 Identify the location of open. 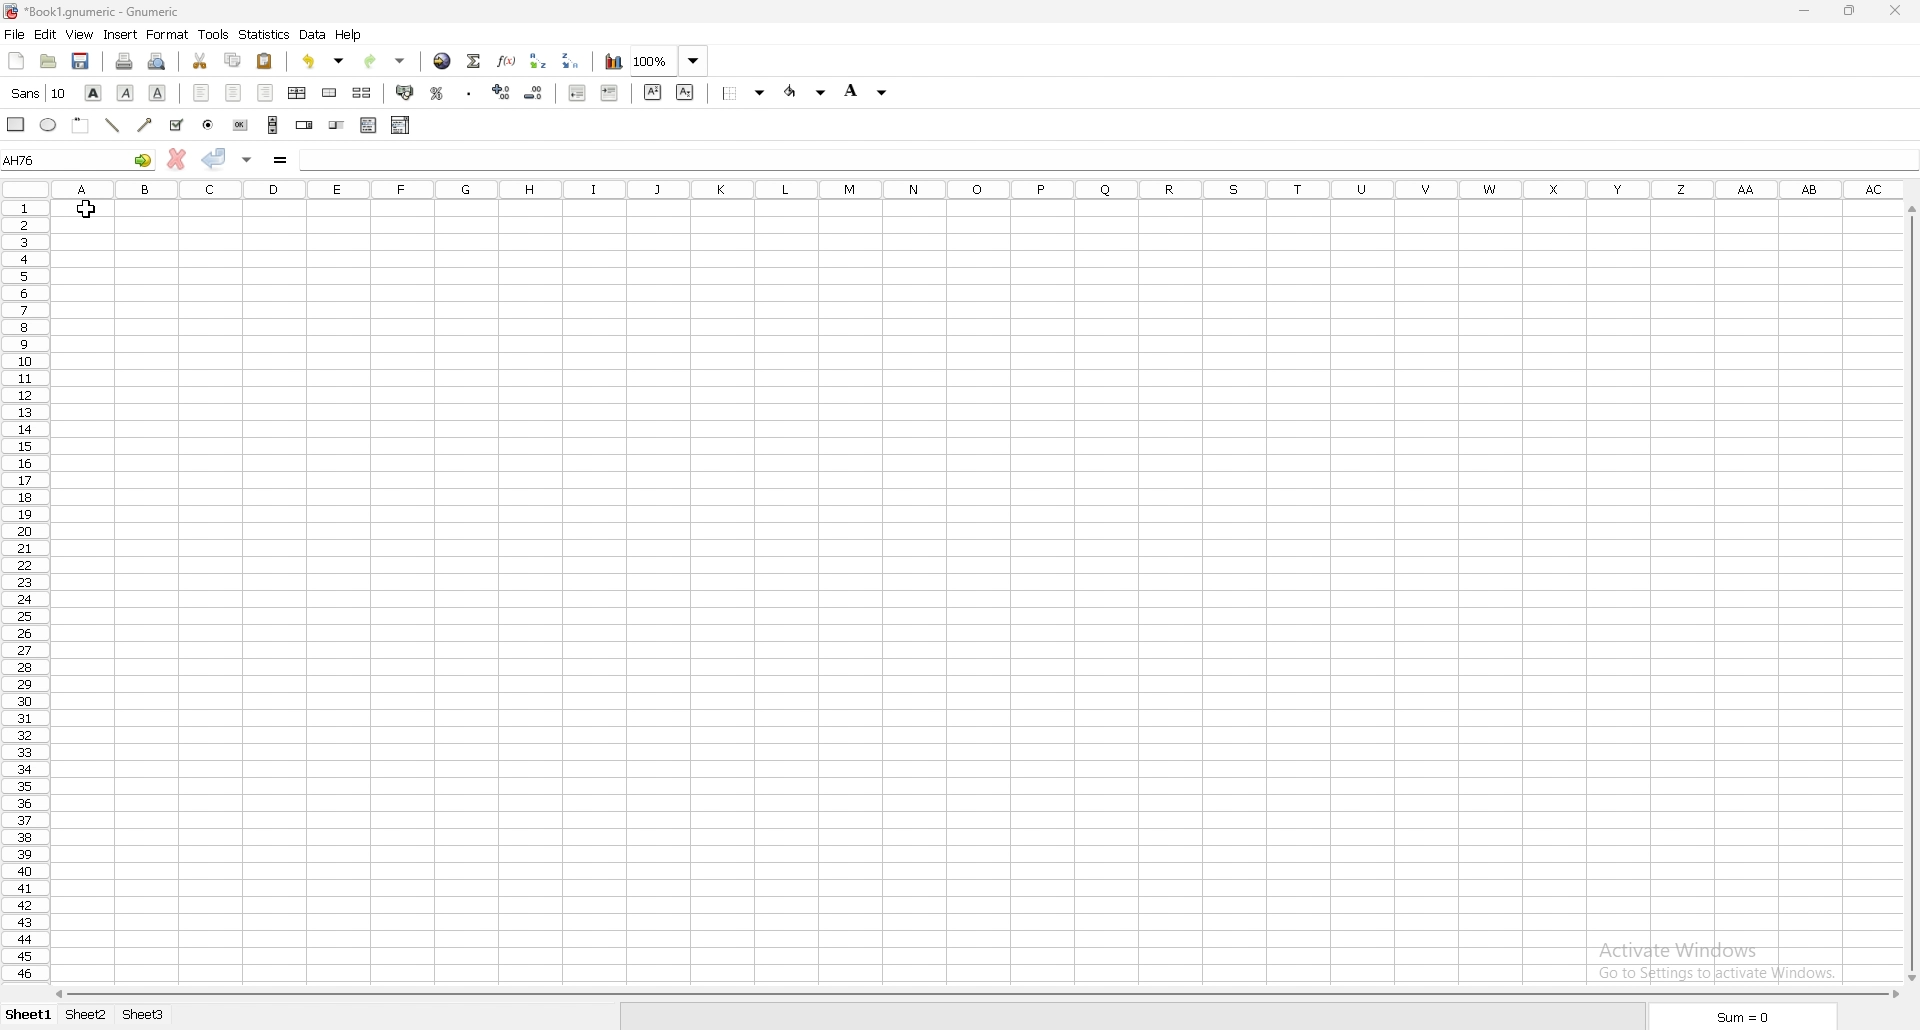
(49, 61).